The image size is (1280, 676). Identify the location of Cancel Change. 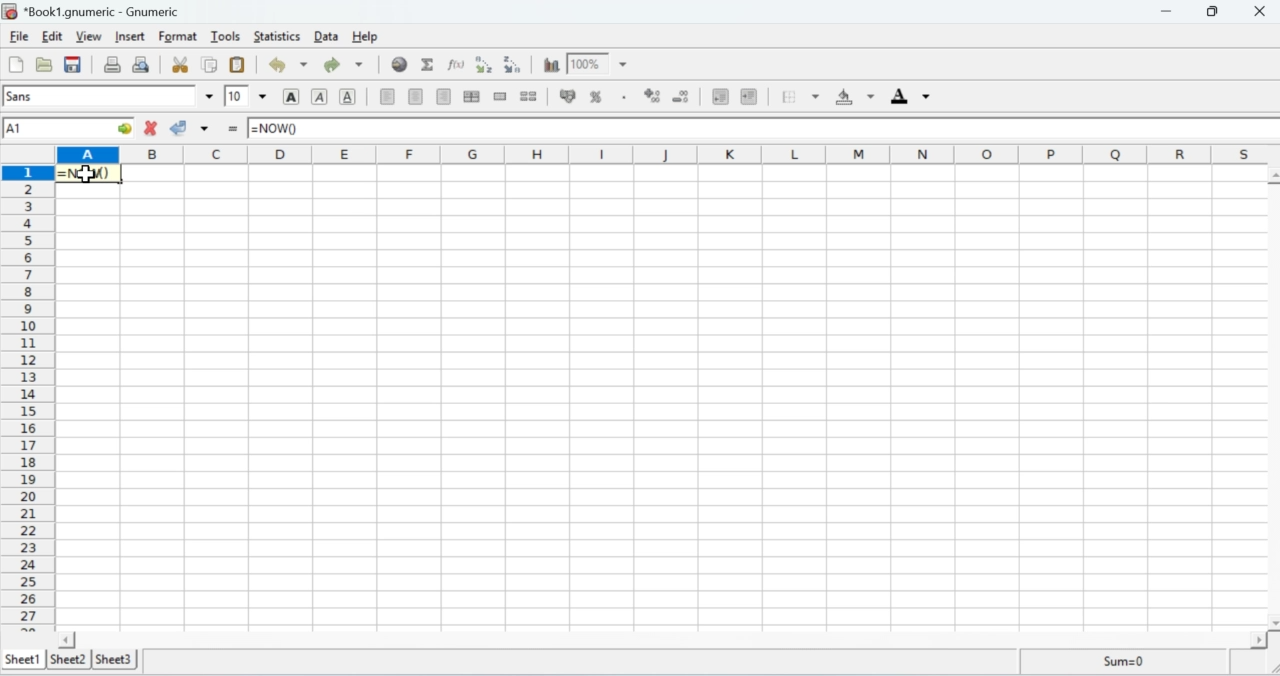
(152, 127).